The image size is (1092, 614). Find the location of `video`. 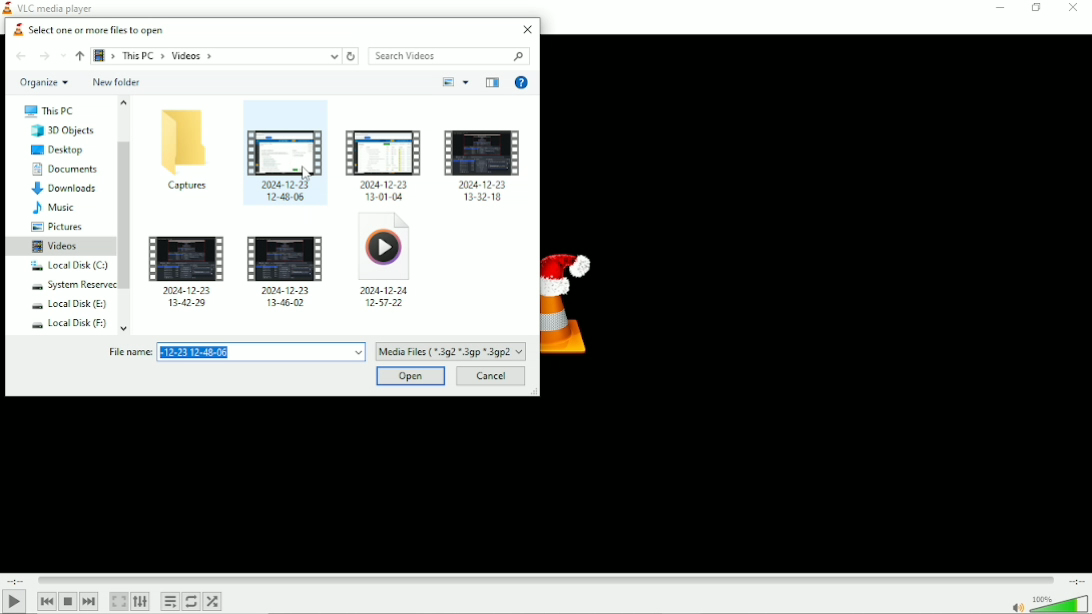

video is located at coordinates (188, 271).